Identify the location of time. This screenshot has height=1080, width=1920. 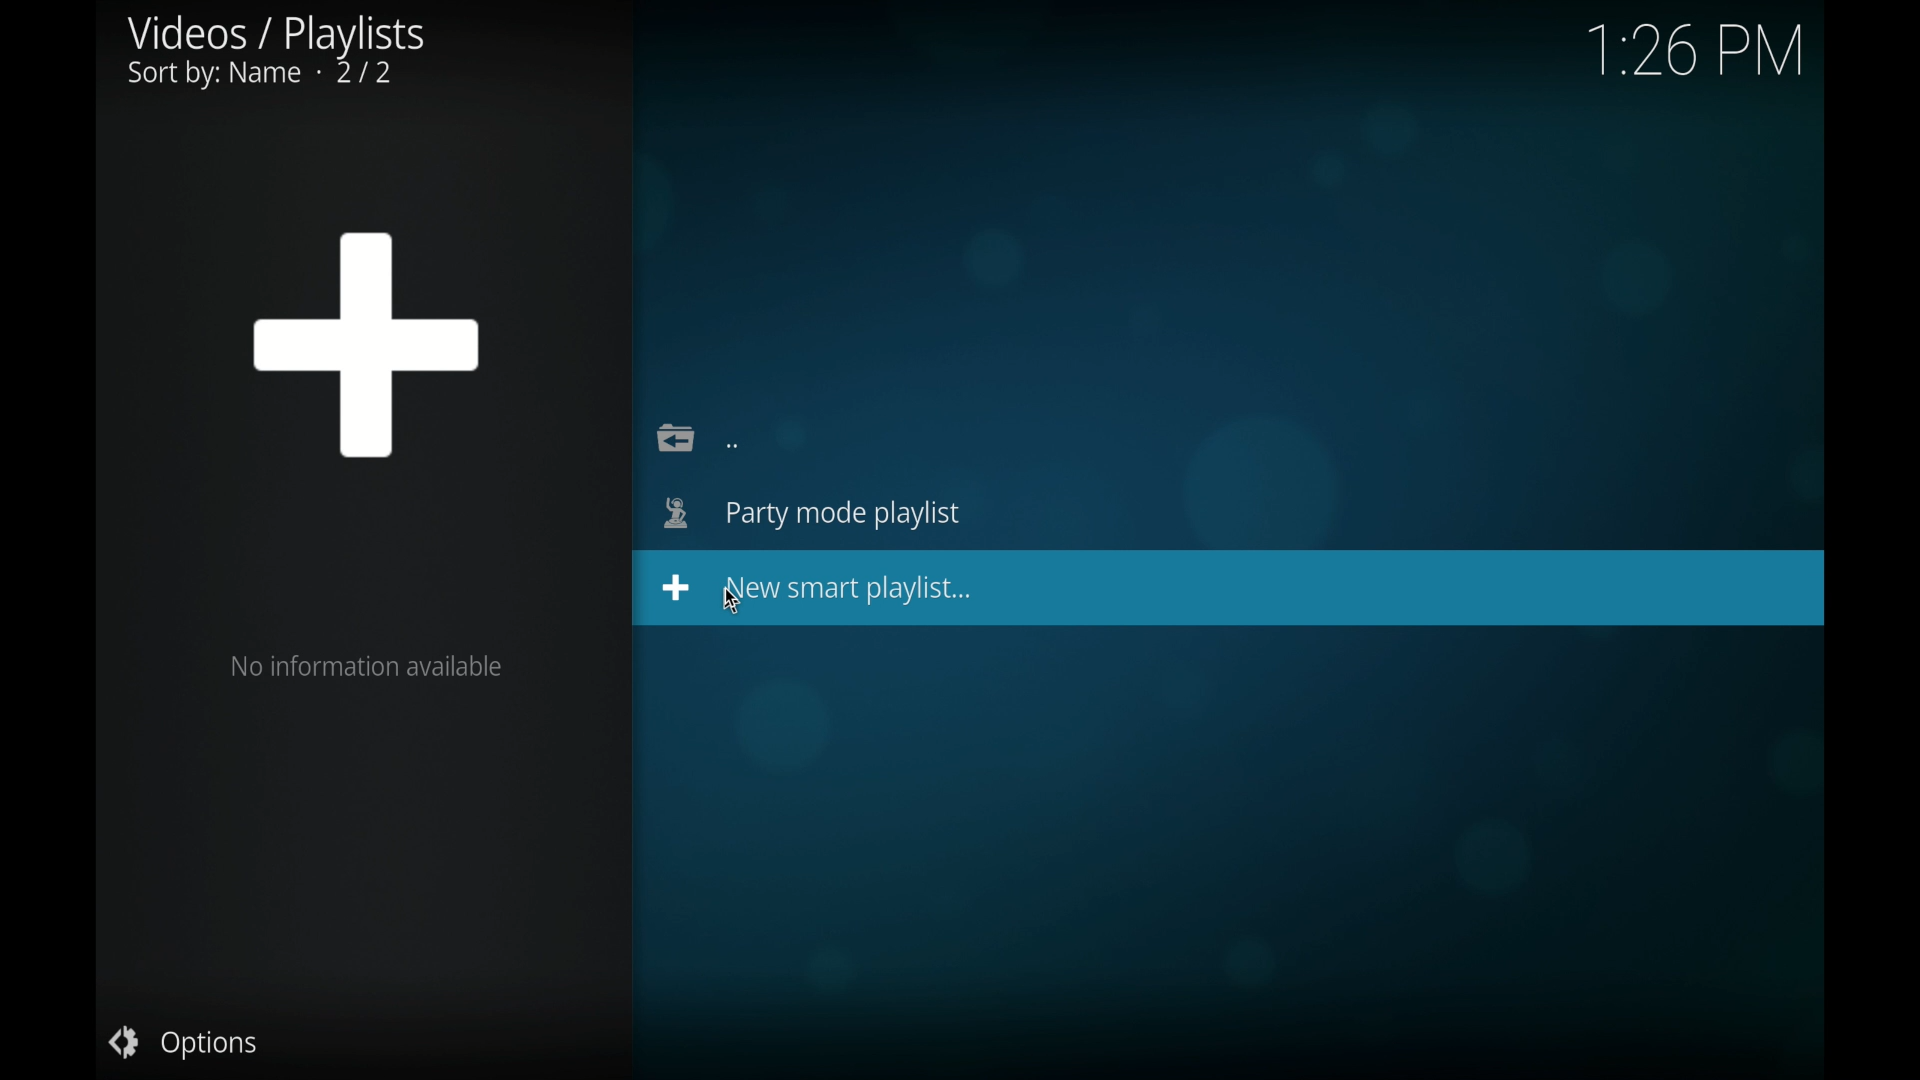
(1694, 52).